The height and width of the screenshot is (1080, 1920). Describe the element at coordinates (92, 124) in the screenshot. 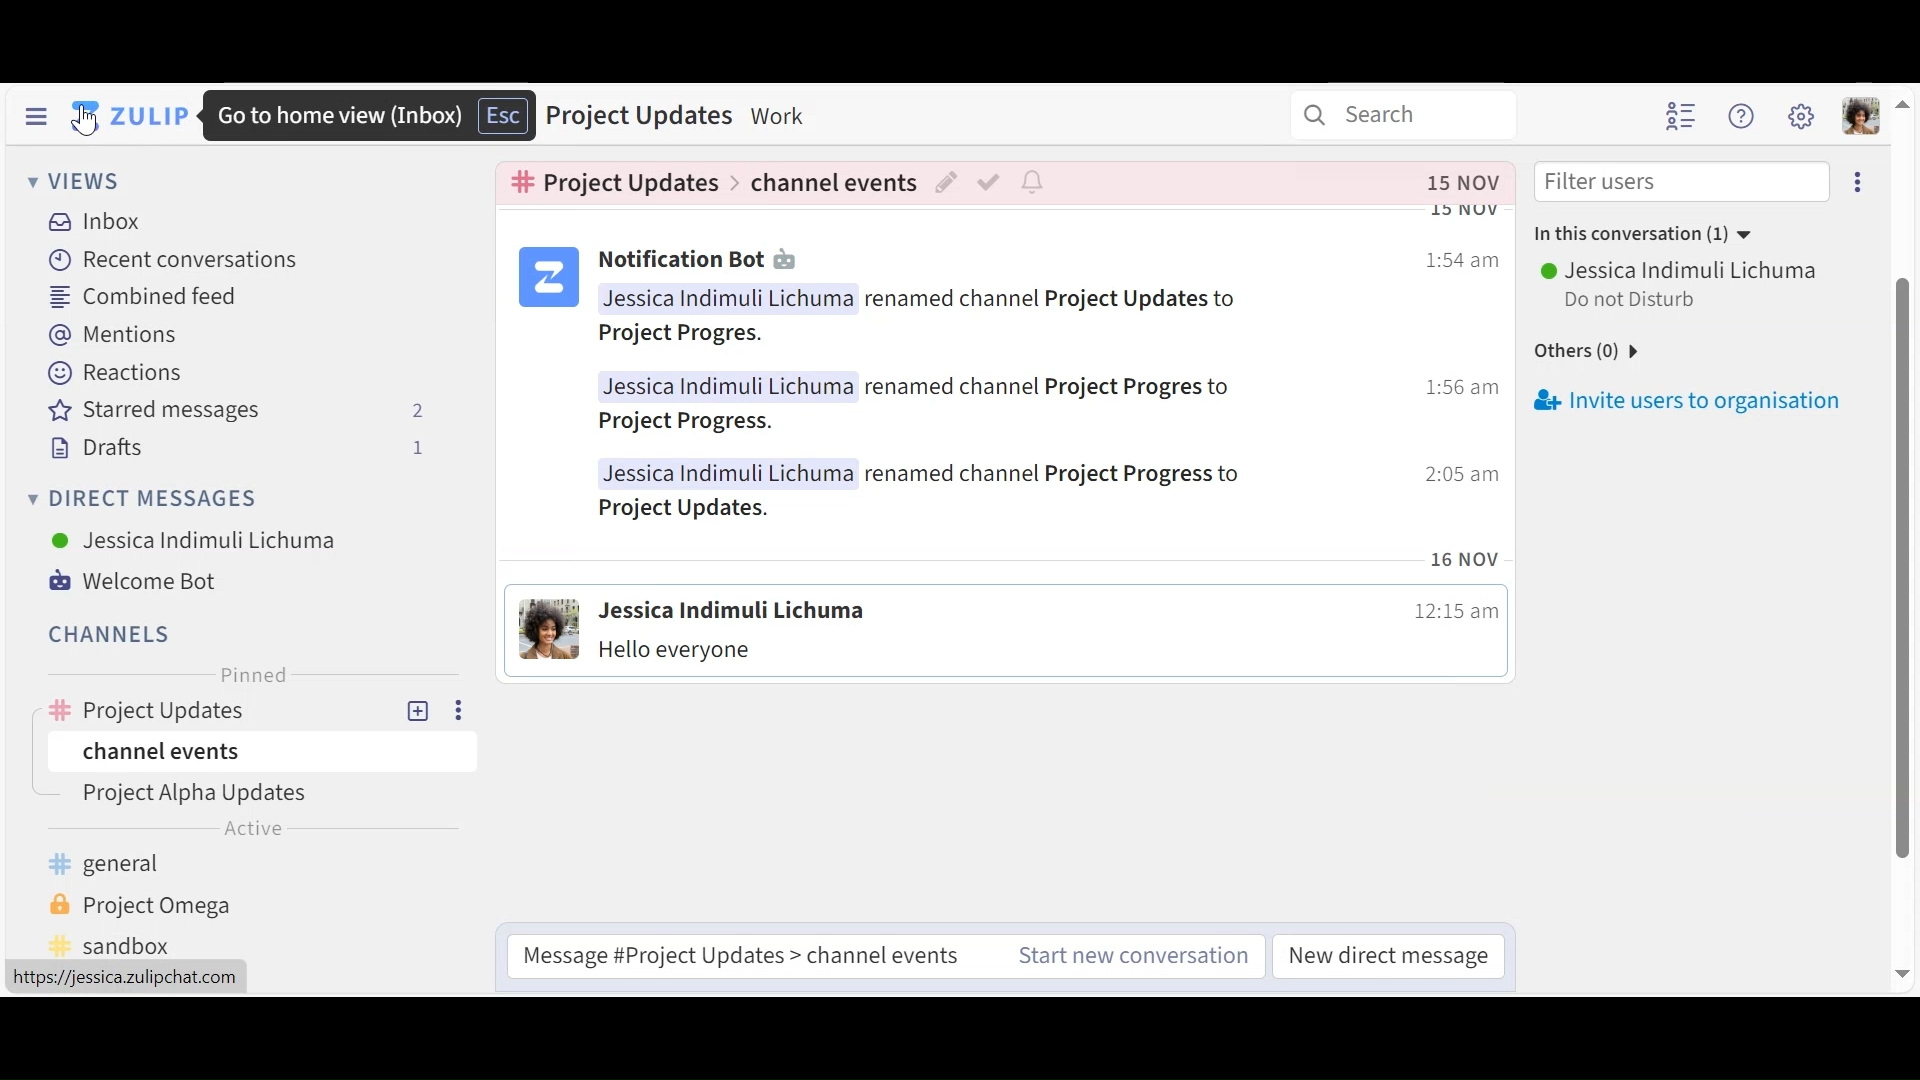

I see `Cursor` at that location.